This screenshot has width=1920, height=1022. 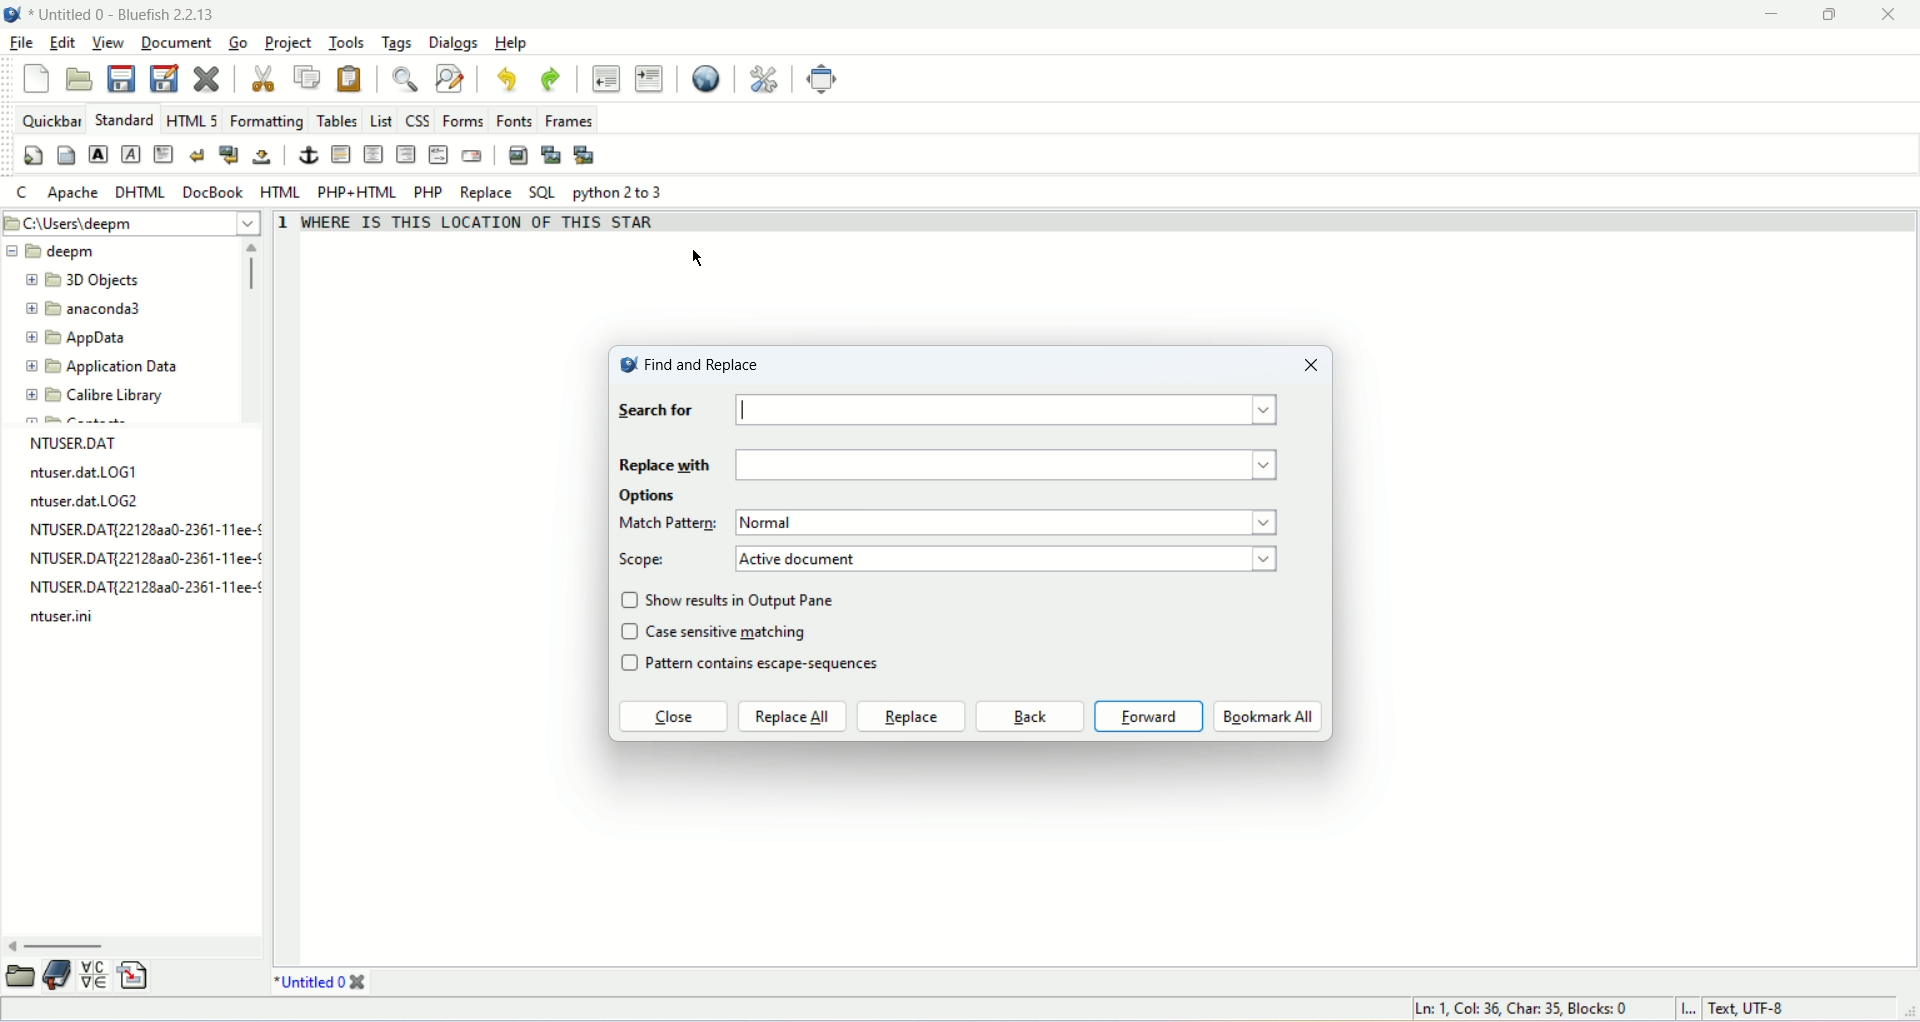 I want to click on new file, so click(x=39, y=79).